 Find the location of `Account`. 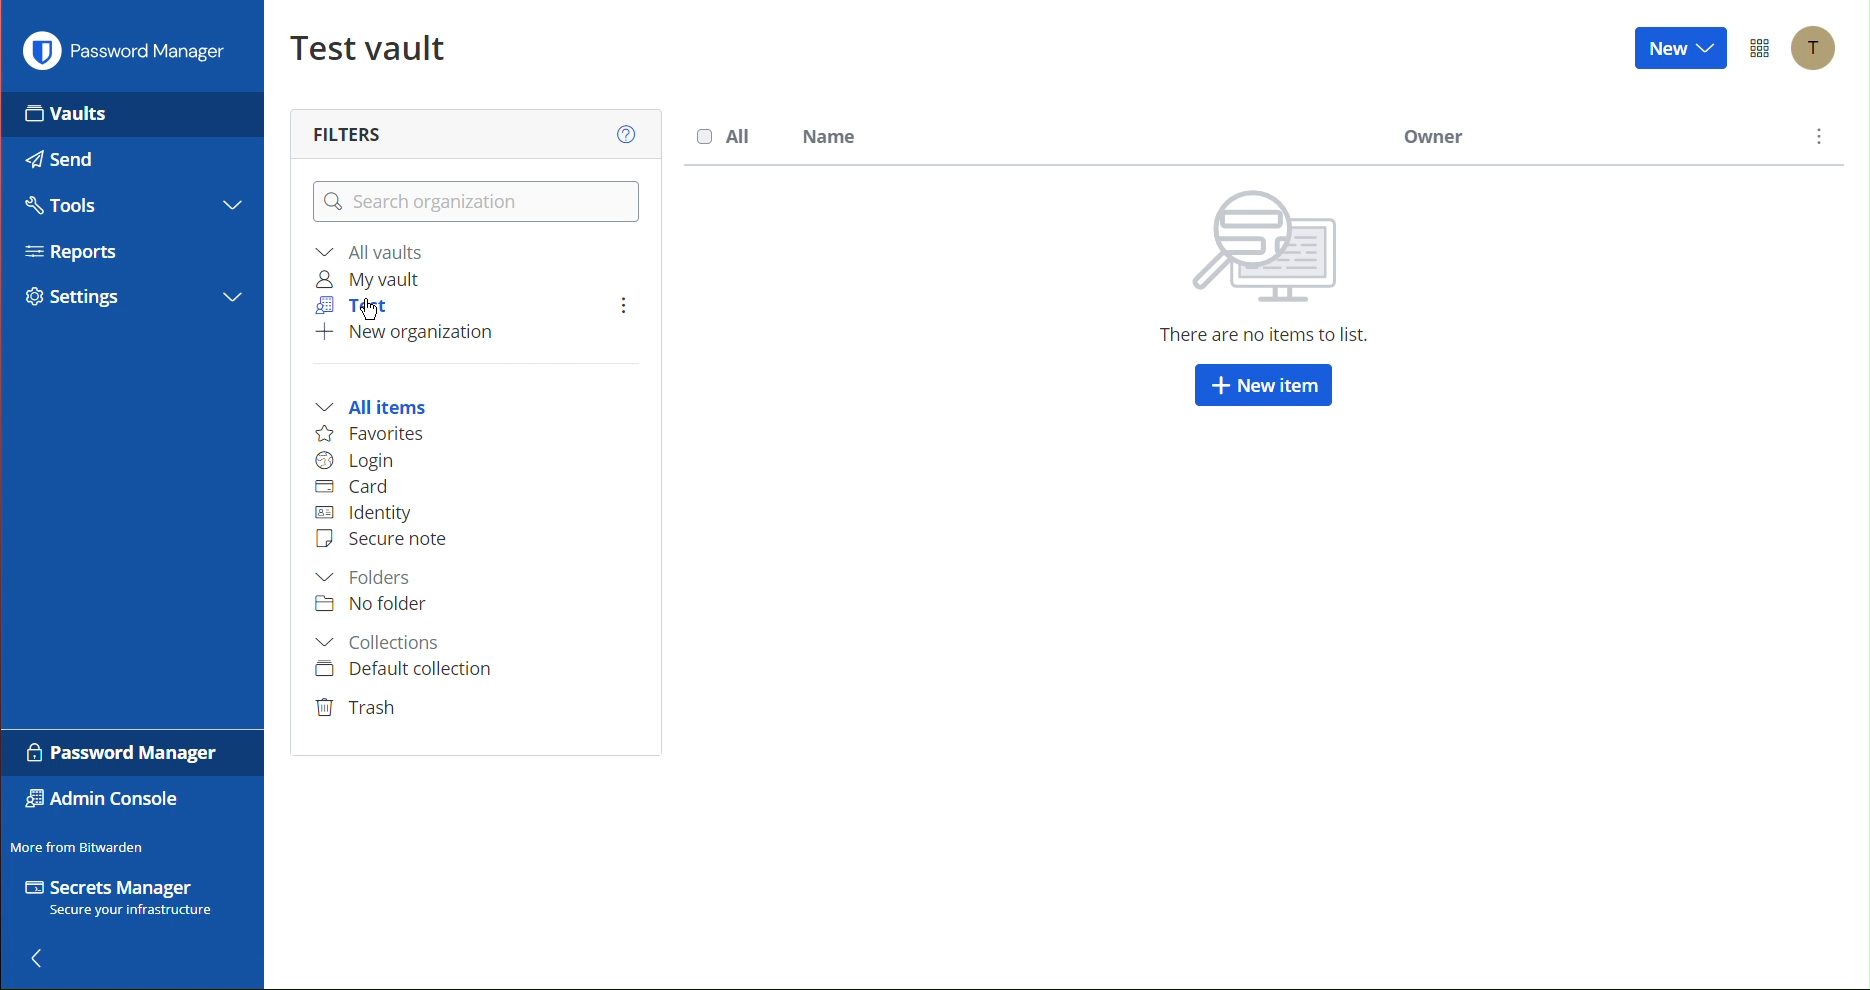

Account is located at coordinates (1818, 47).